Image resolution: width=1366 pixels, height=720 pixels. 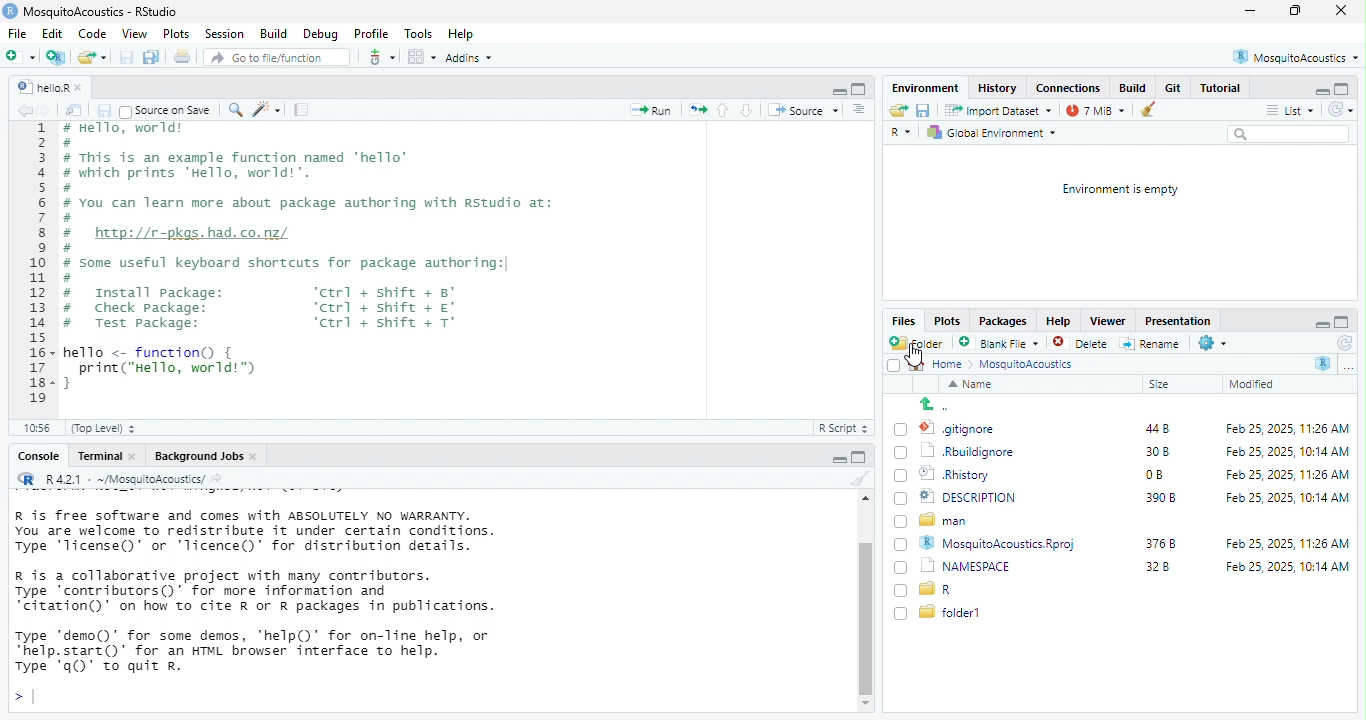 I want to click on Build, so click(x=273, y=33).